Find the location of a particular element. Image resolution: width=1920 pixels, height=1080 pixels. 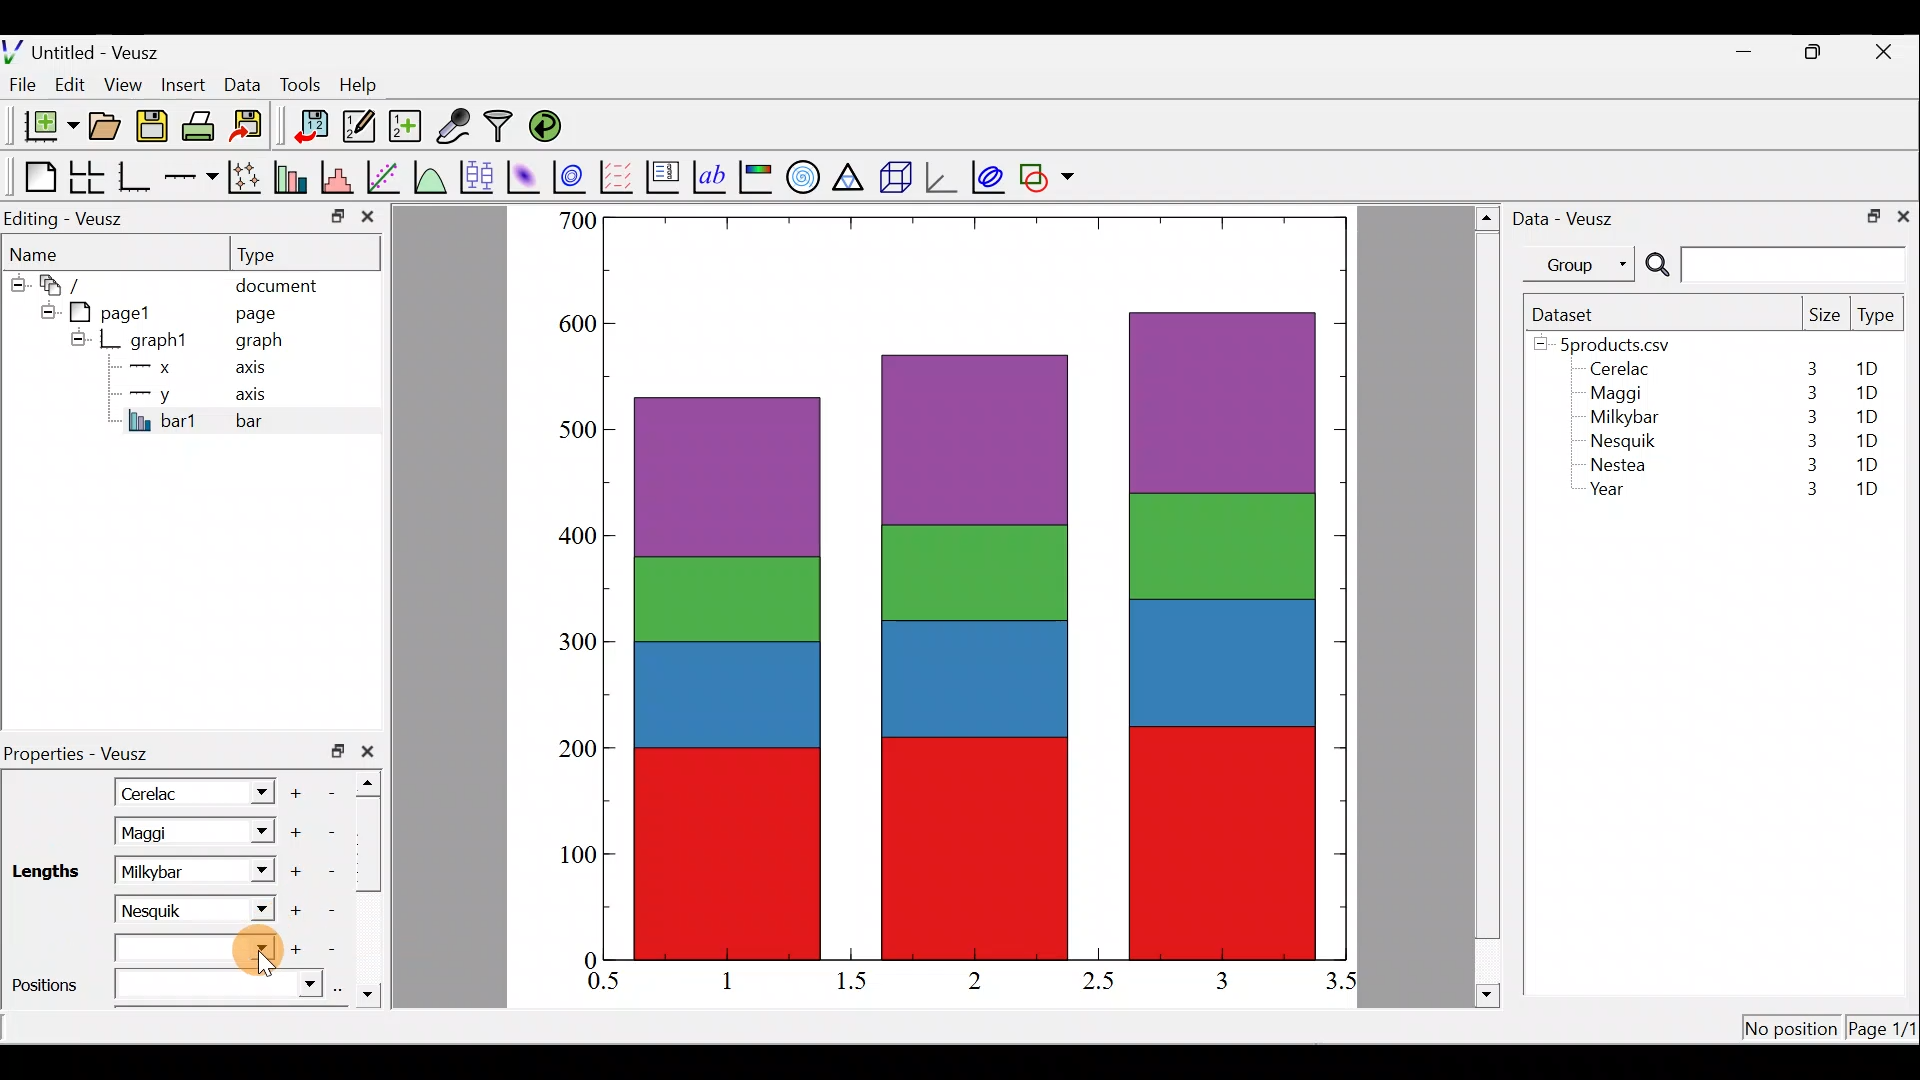

3 is located at coordinates (1807, 468).